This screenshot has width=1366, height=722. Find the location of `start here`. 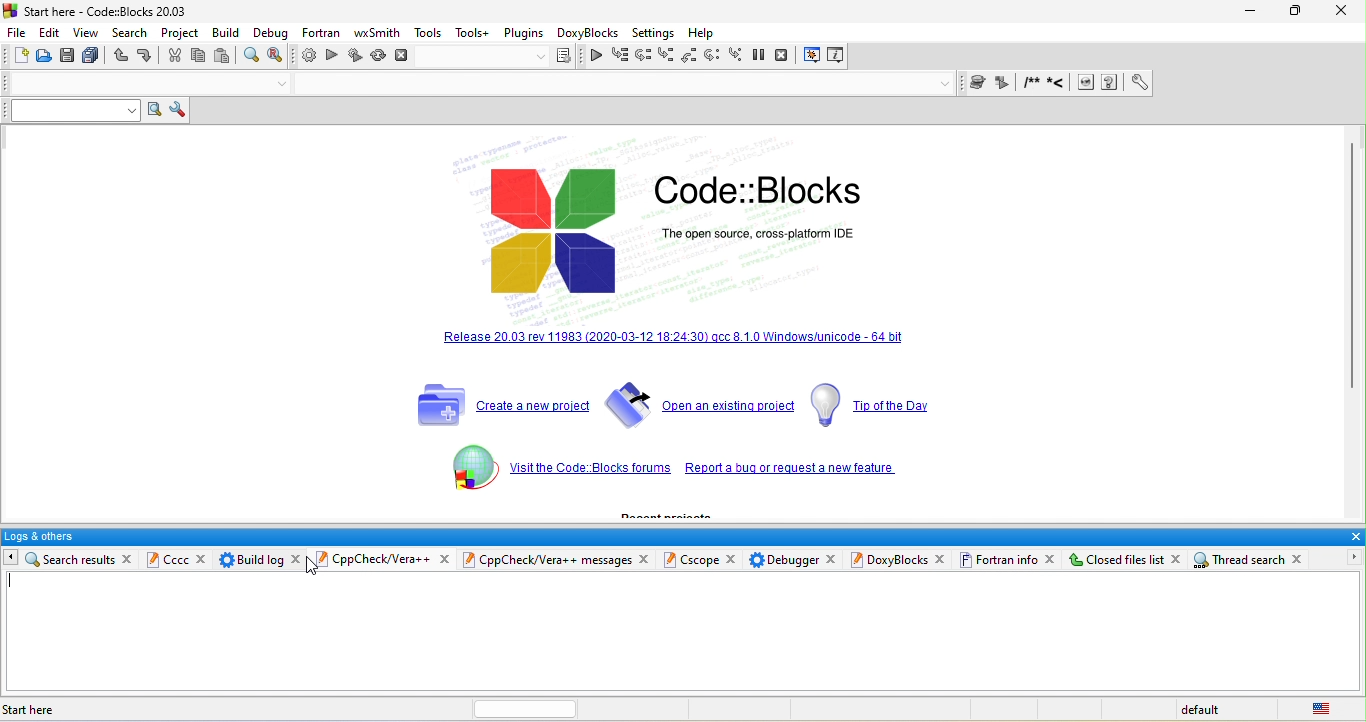

start here is located at coordinates (37, 709).